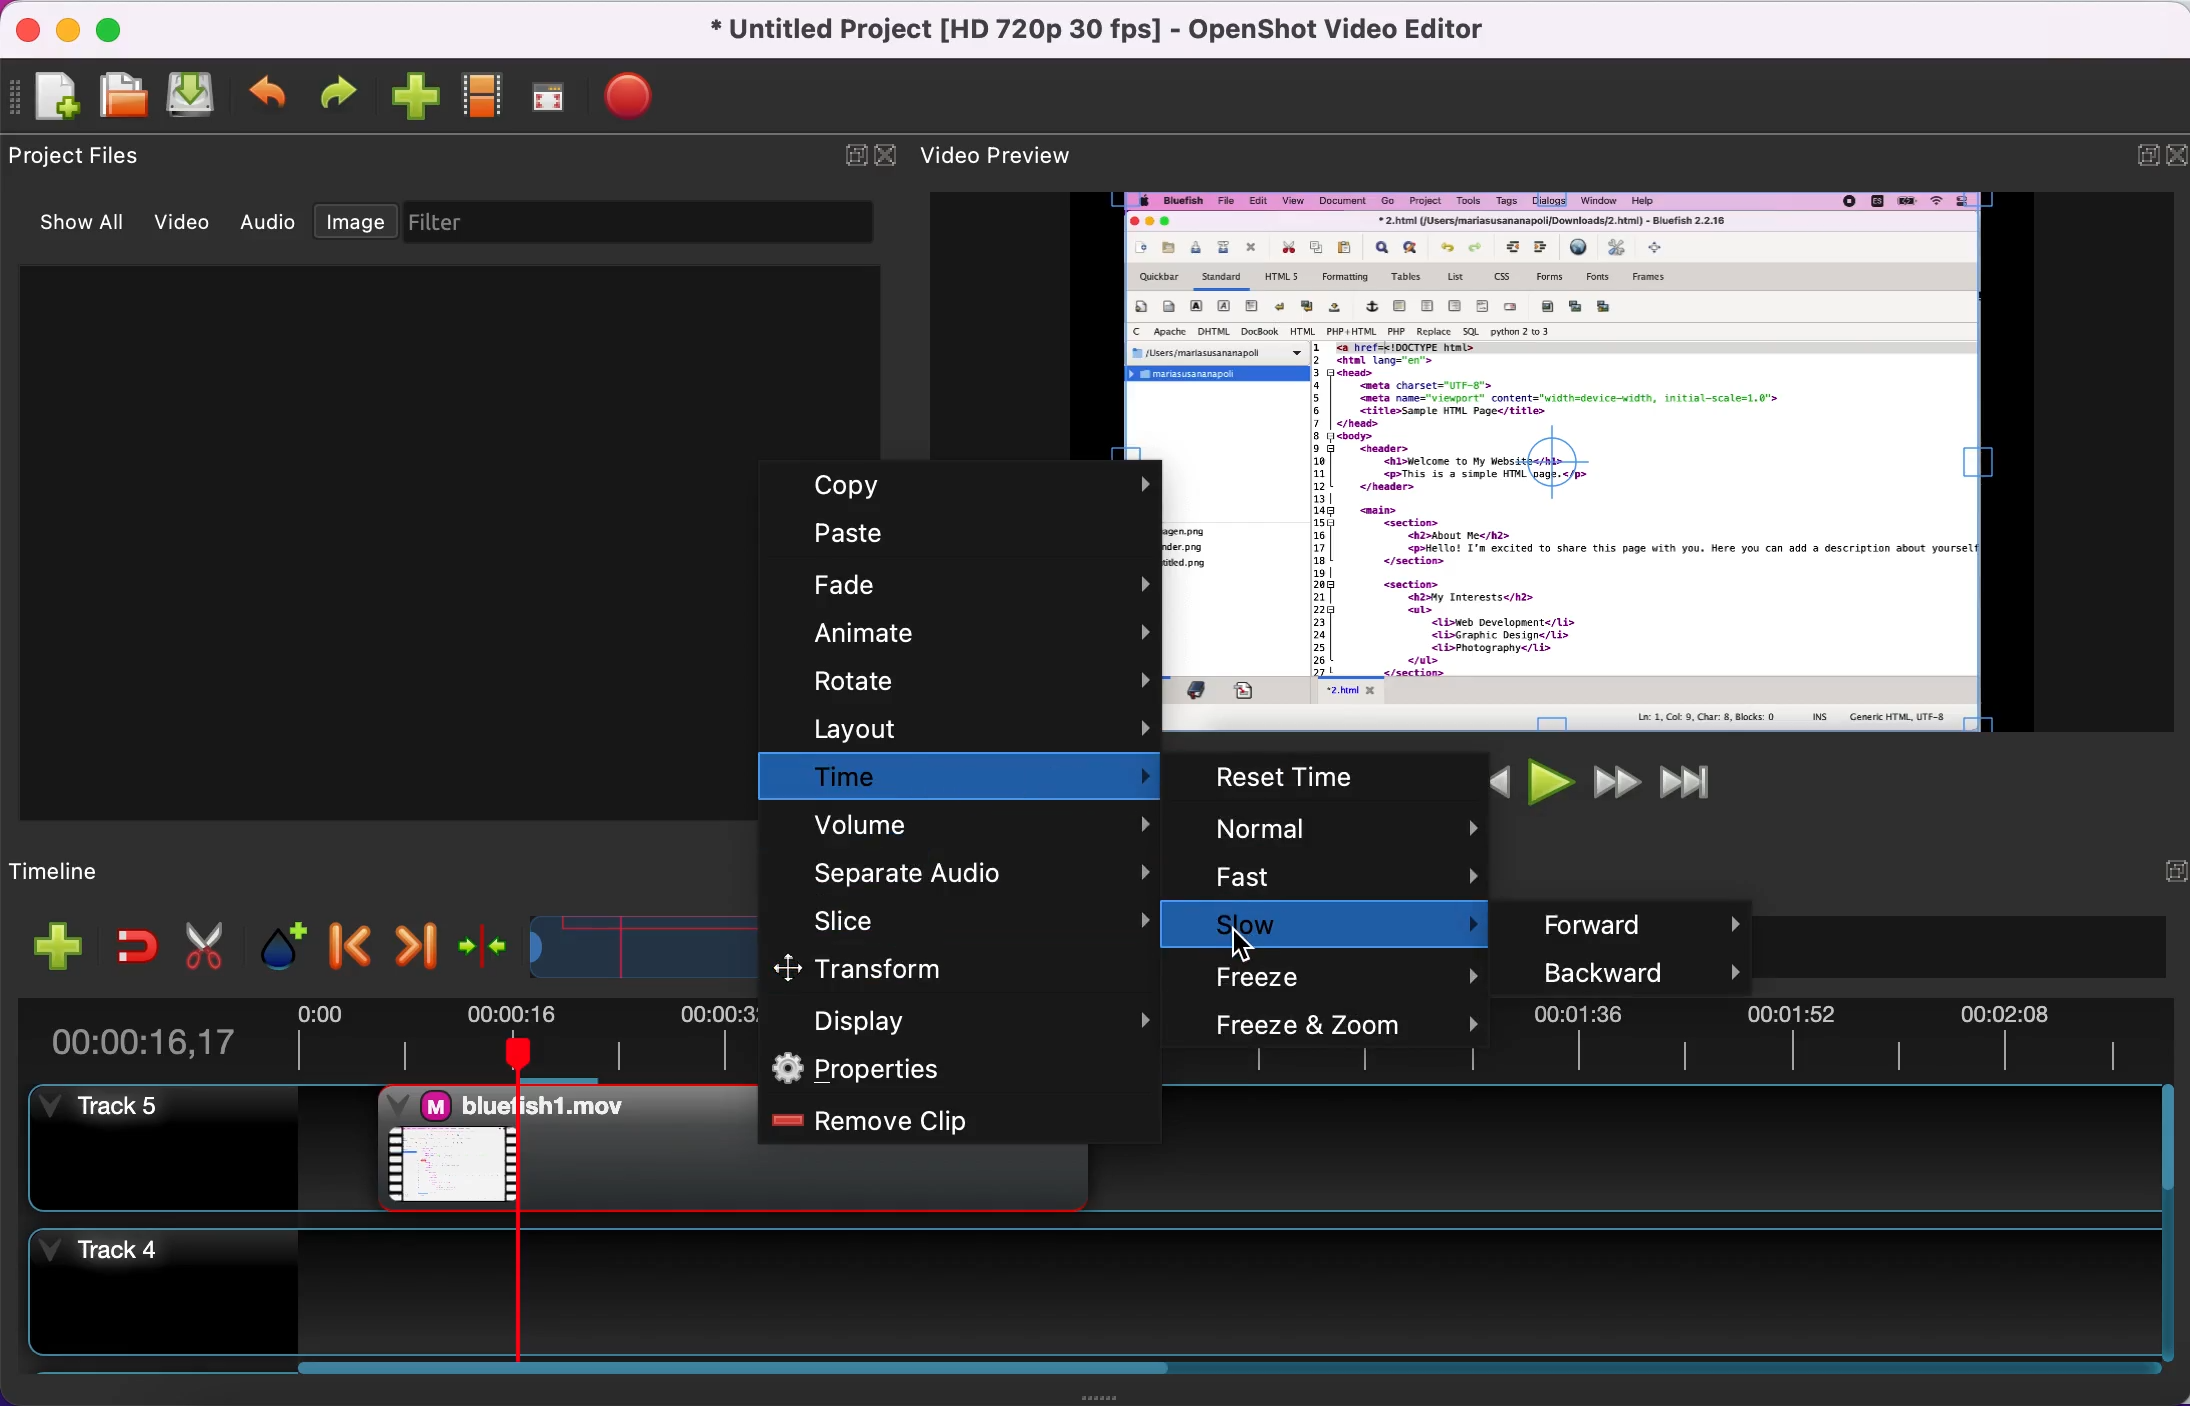  Describe the element at coordinates (275, 940) in the screenshot. I see `add marker` at that location.